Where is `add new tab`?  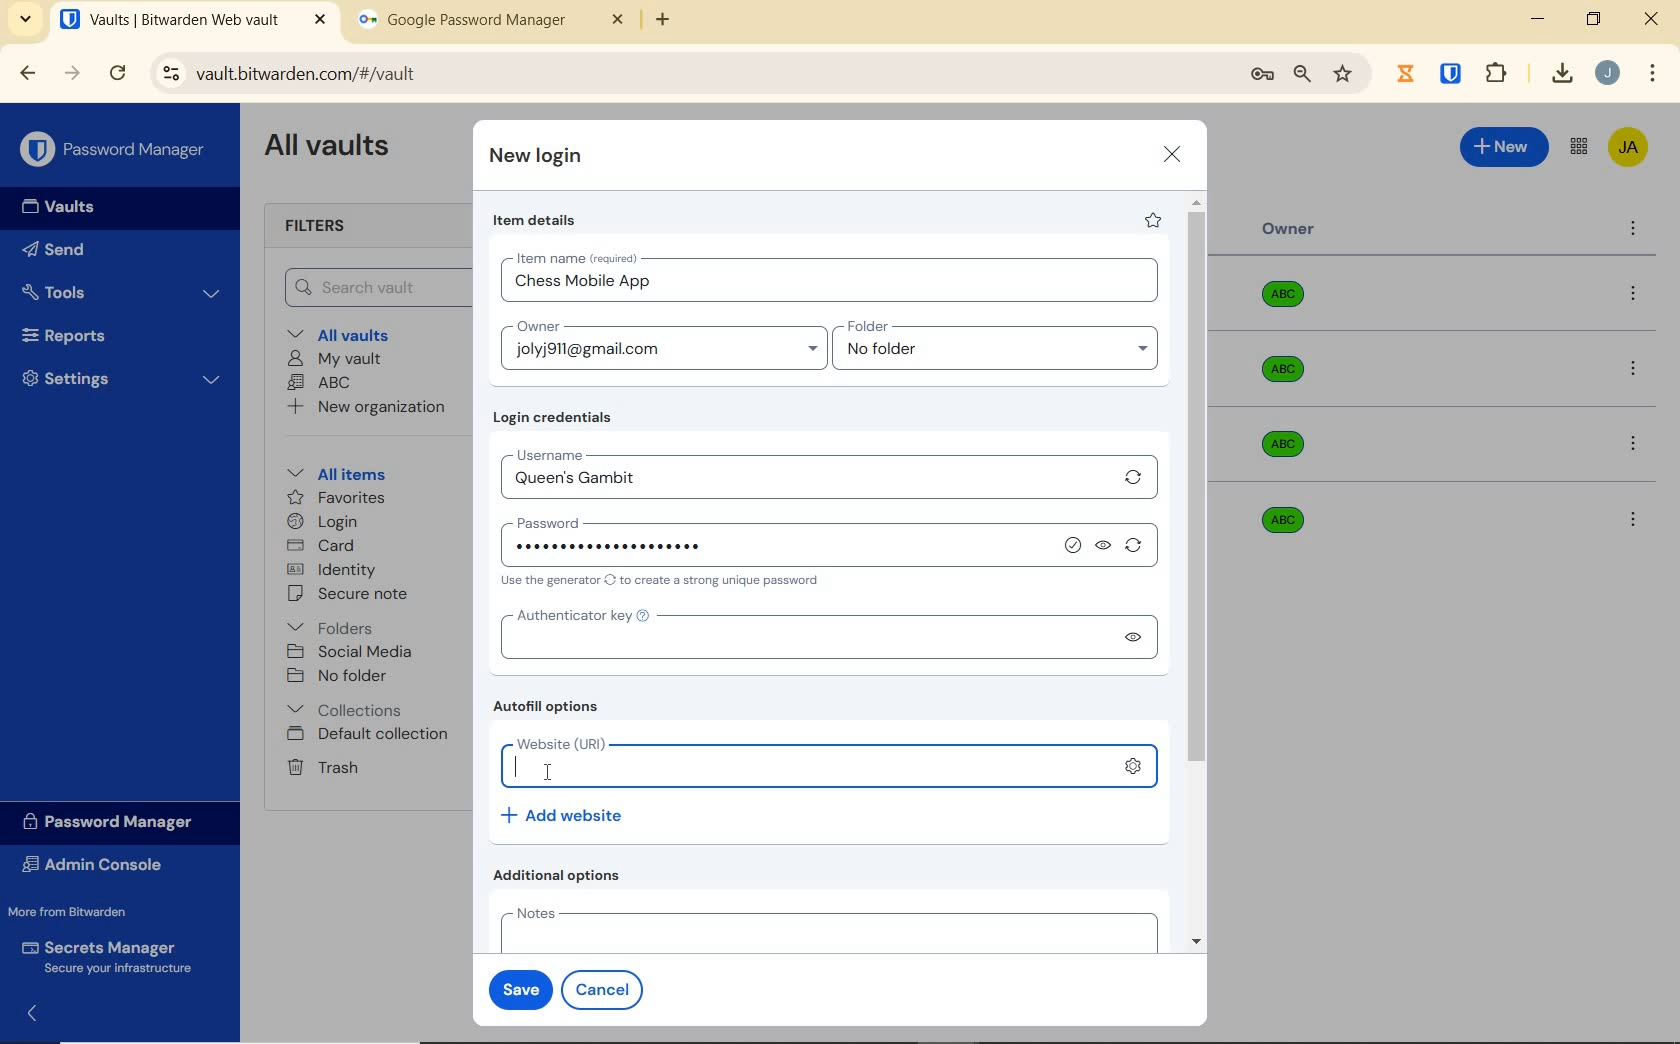
add new tab is located at coordinates (678, 25).